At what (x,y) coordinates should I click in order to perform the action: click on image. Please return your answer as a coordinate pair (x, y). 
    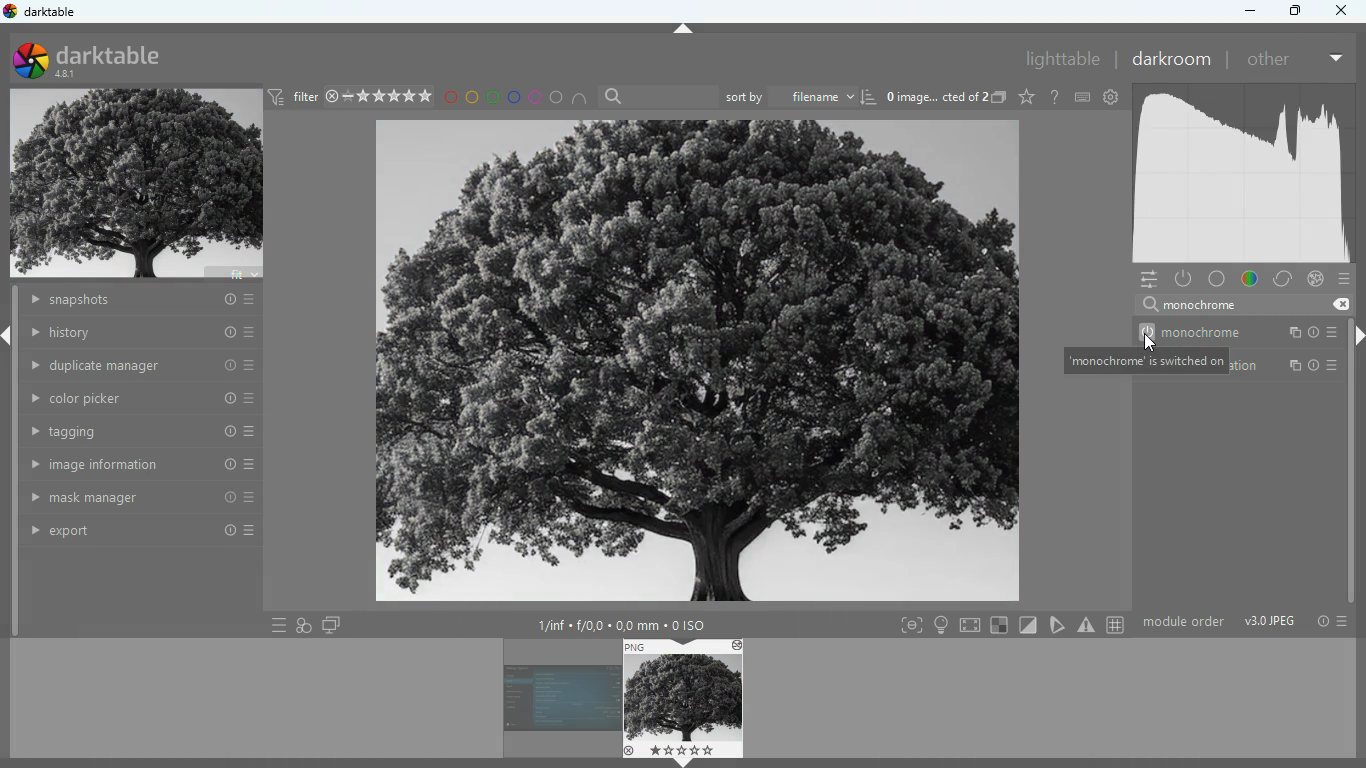
    Looking at the image, I should click on (553, 700).